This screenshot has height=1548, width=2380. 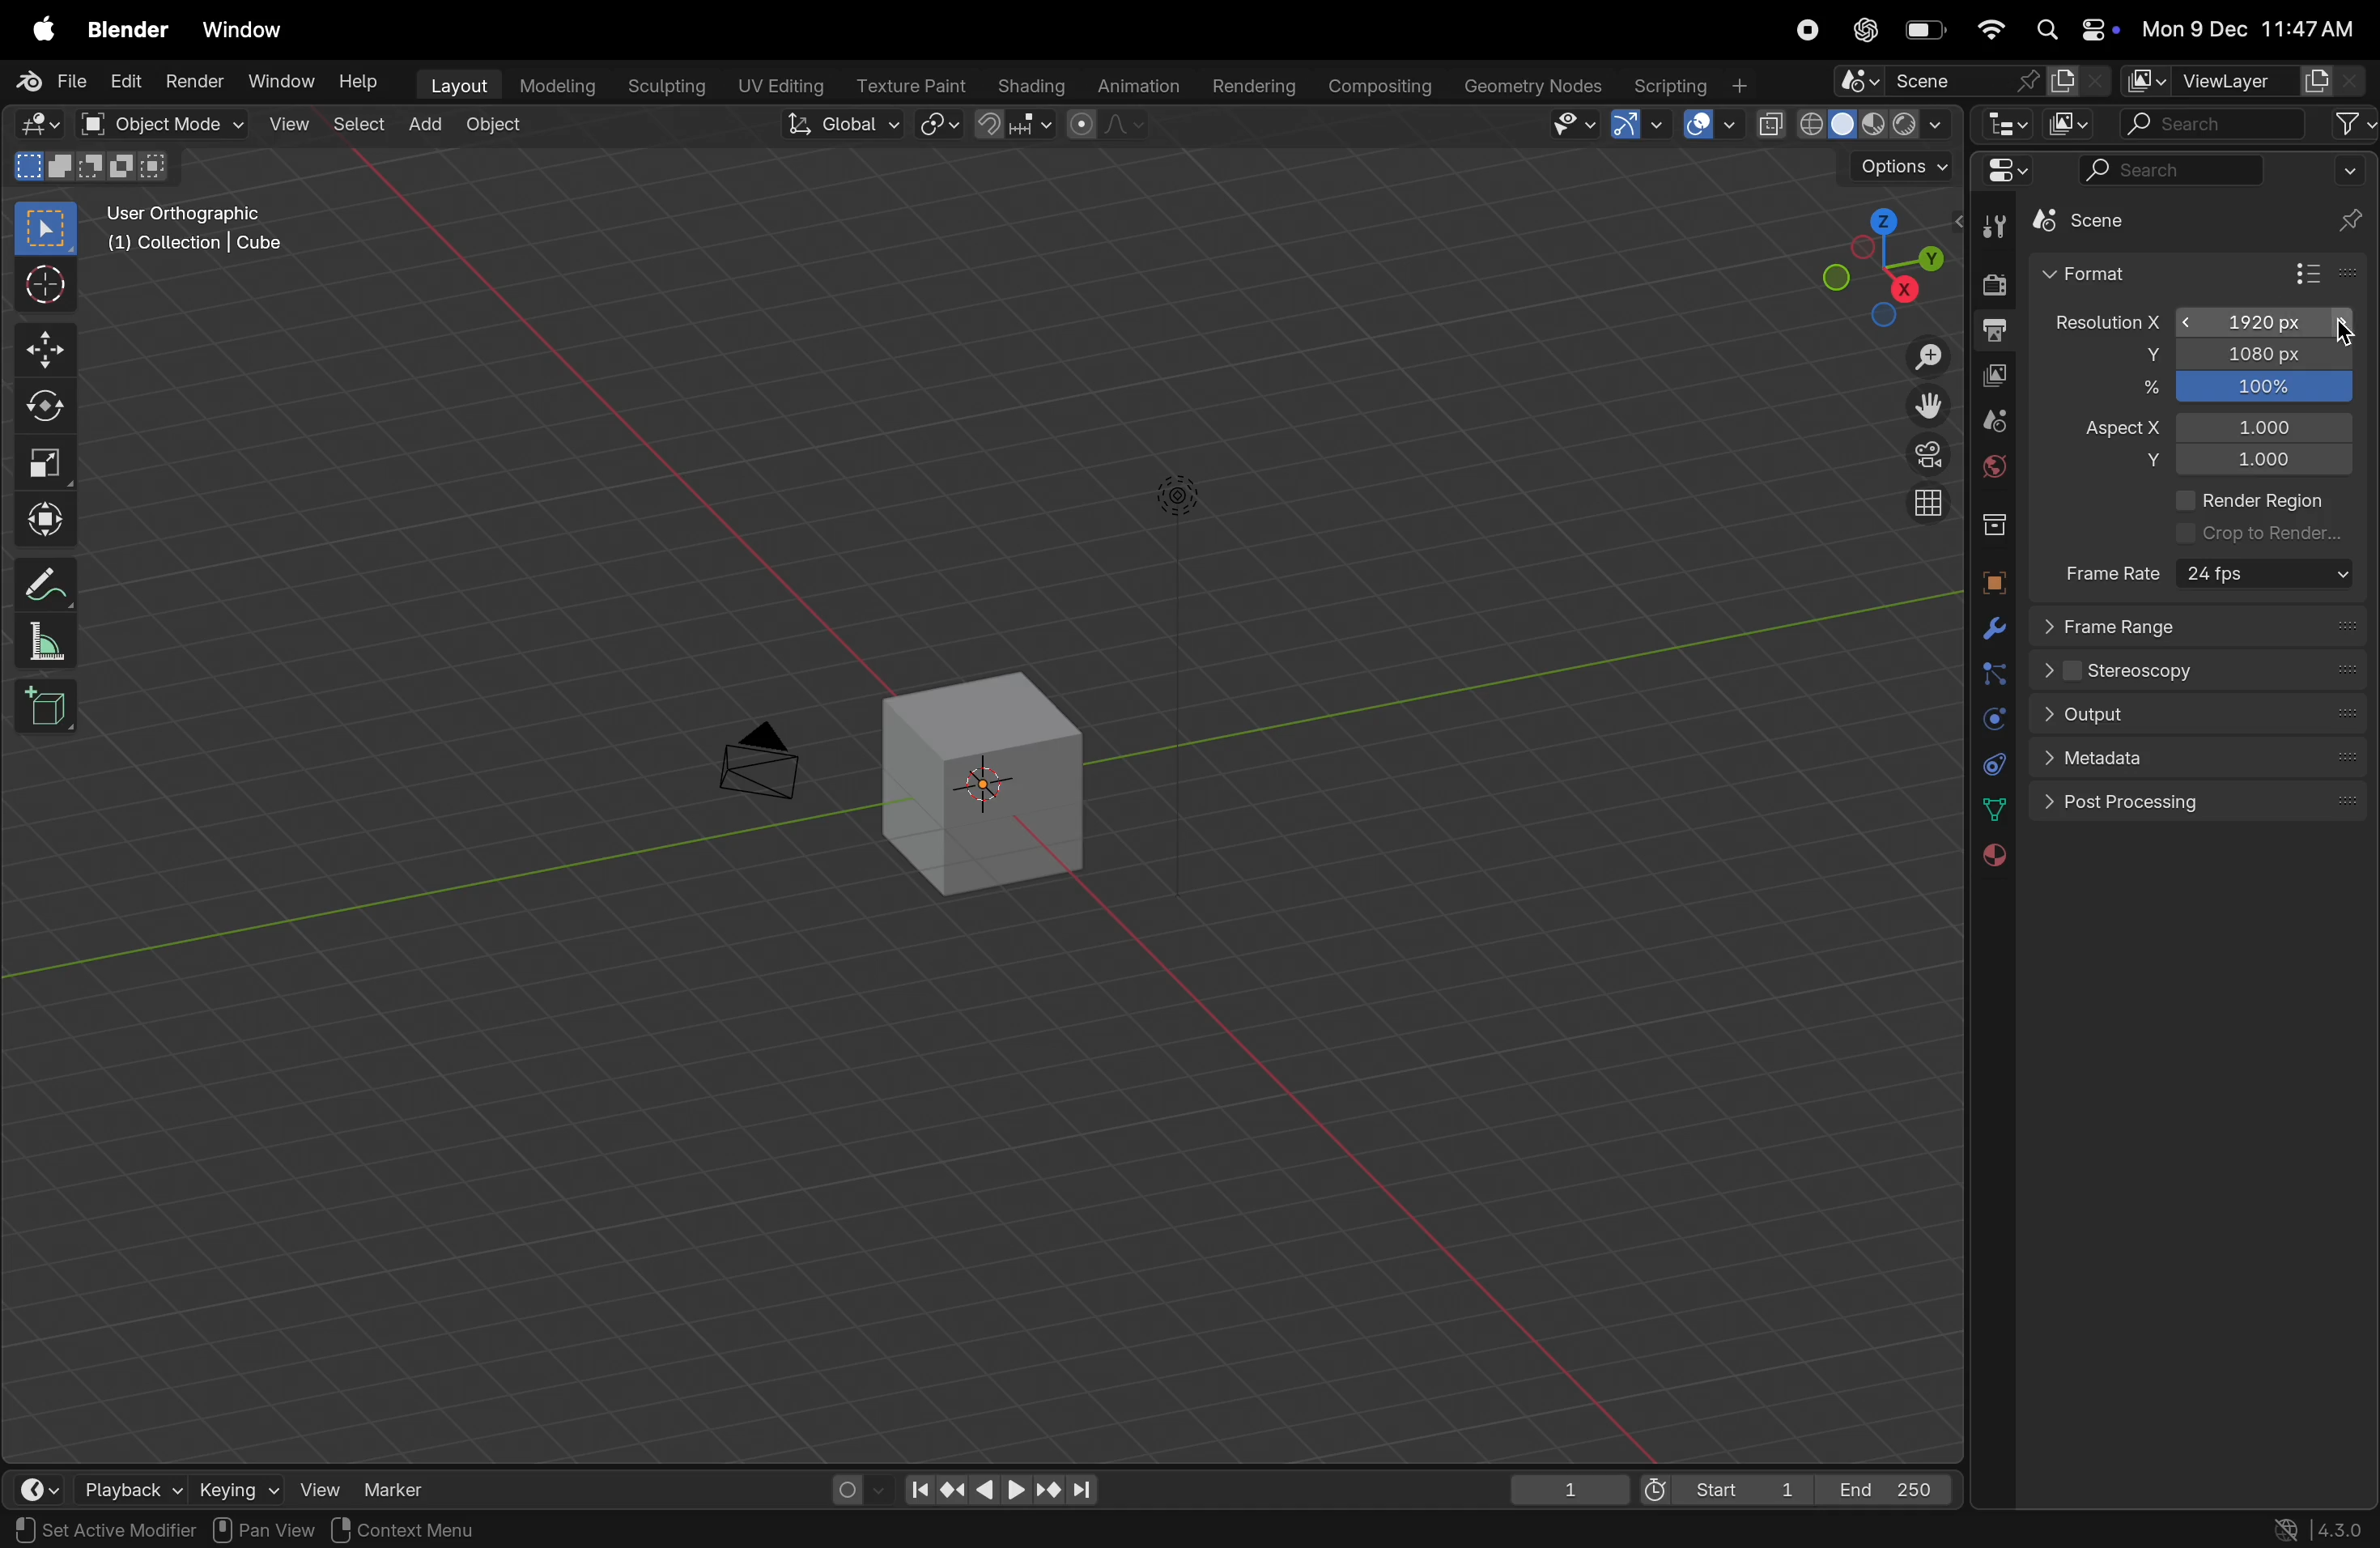 What do you see at coordinates (1995, 228) in the screenshot?
I see `tool` at bounding box center [1995, 228].